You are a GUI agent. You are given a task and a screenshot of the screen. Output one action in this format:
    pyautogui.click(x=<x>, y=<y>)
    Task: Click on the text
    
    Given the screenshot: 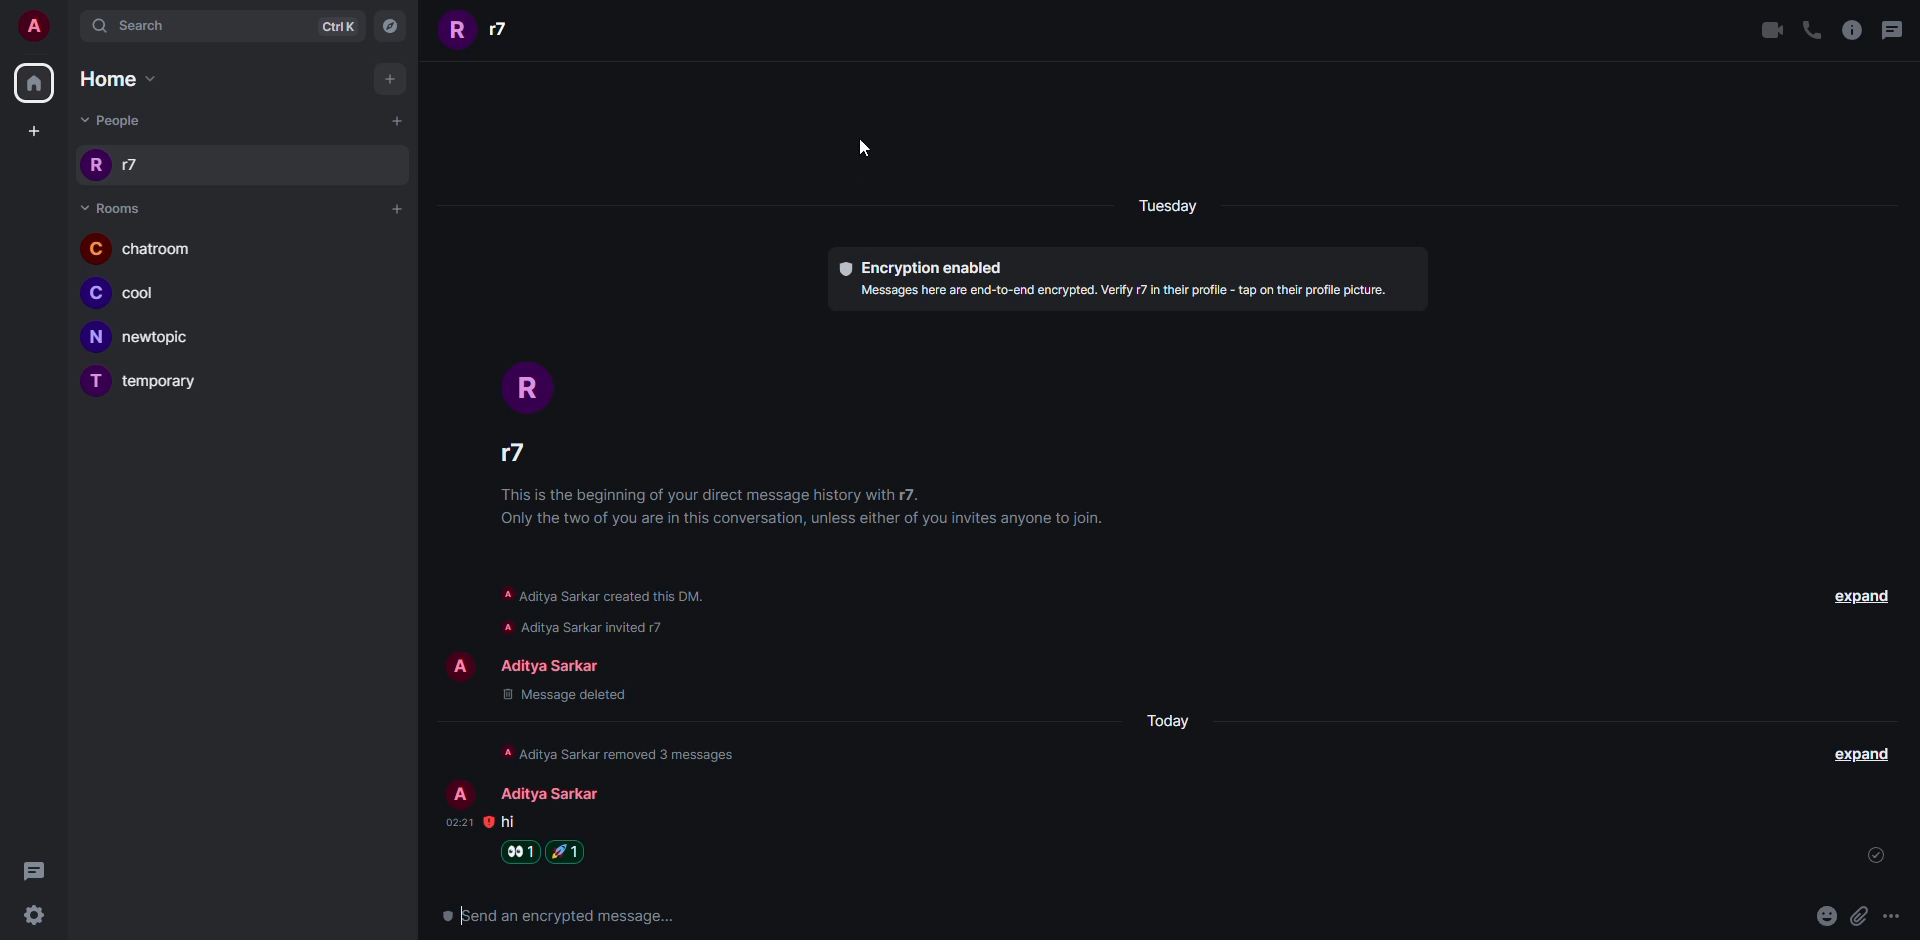 What is the action you would take?
    pyautogui.click(x=556, y=916)
    